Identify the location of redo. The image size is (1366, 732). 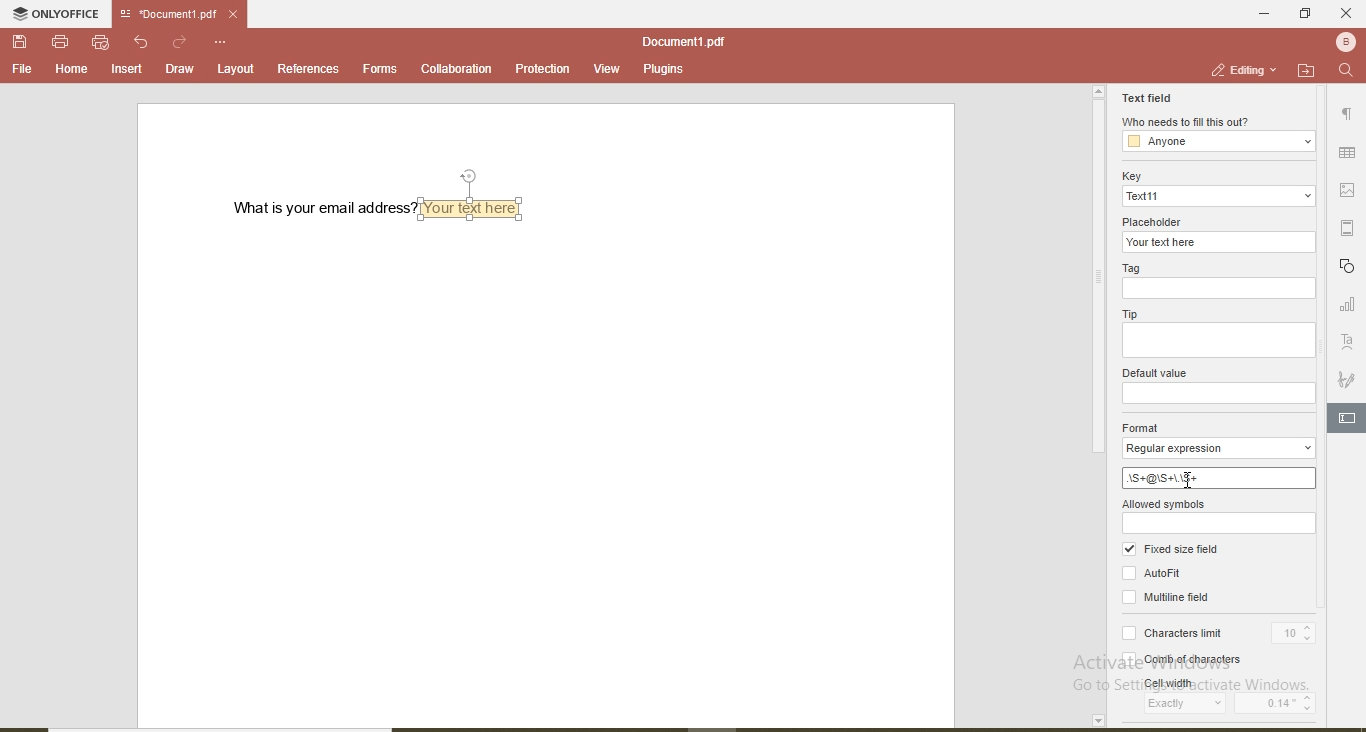
(181, 41).